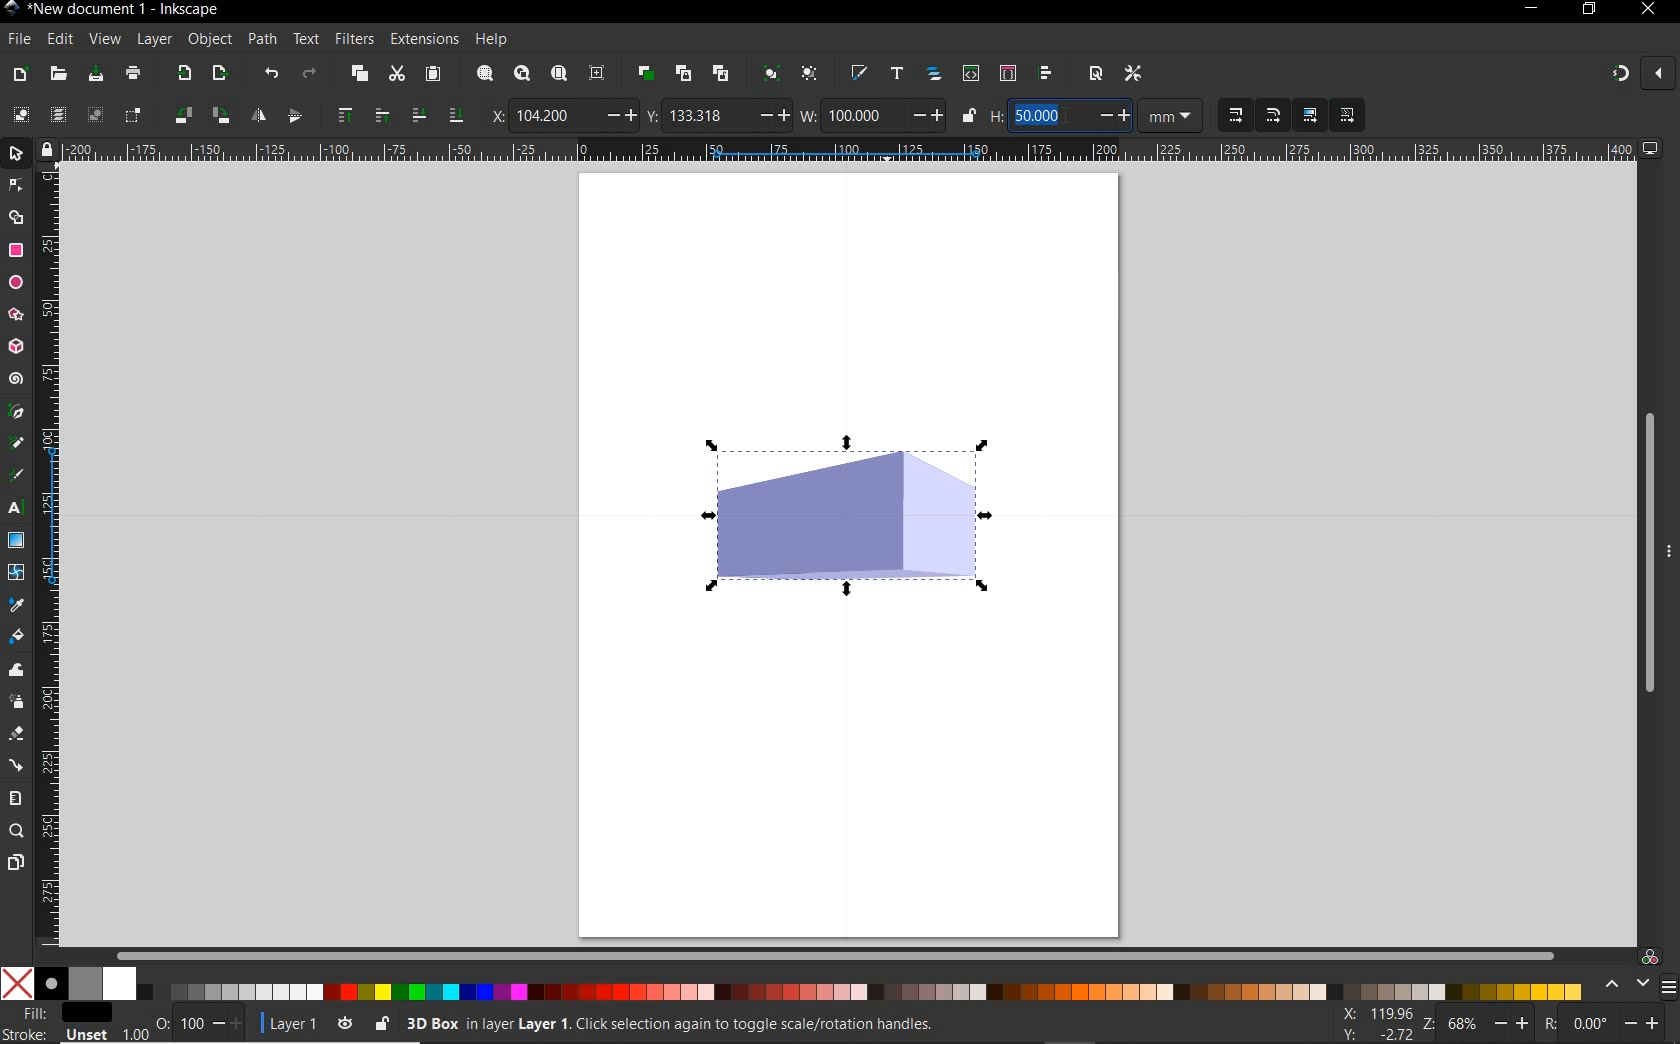 The image size is (1680, 1044). What do you see at coordinates (493, 39) in the screenshot?
I see `help` at bounding box center [493, 39].